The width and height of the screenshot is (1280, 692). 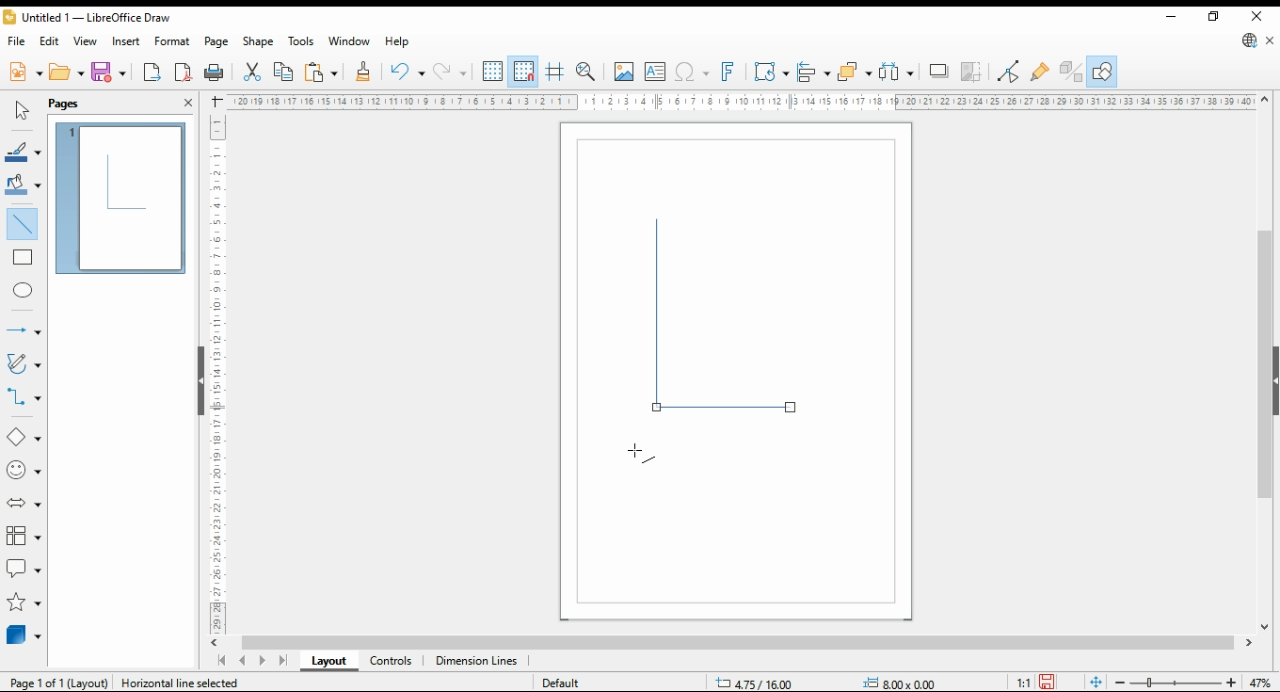 I want to click on page 1, so click(x=123, y=195).